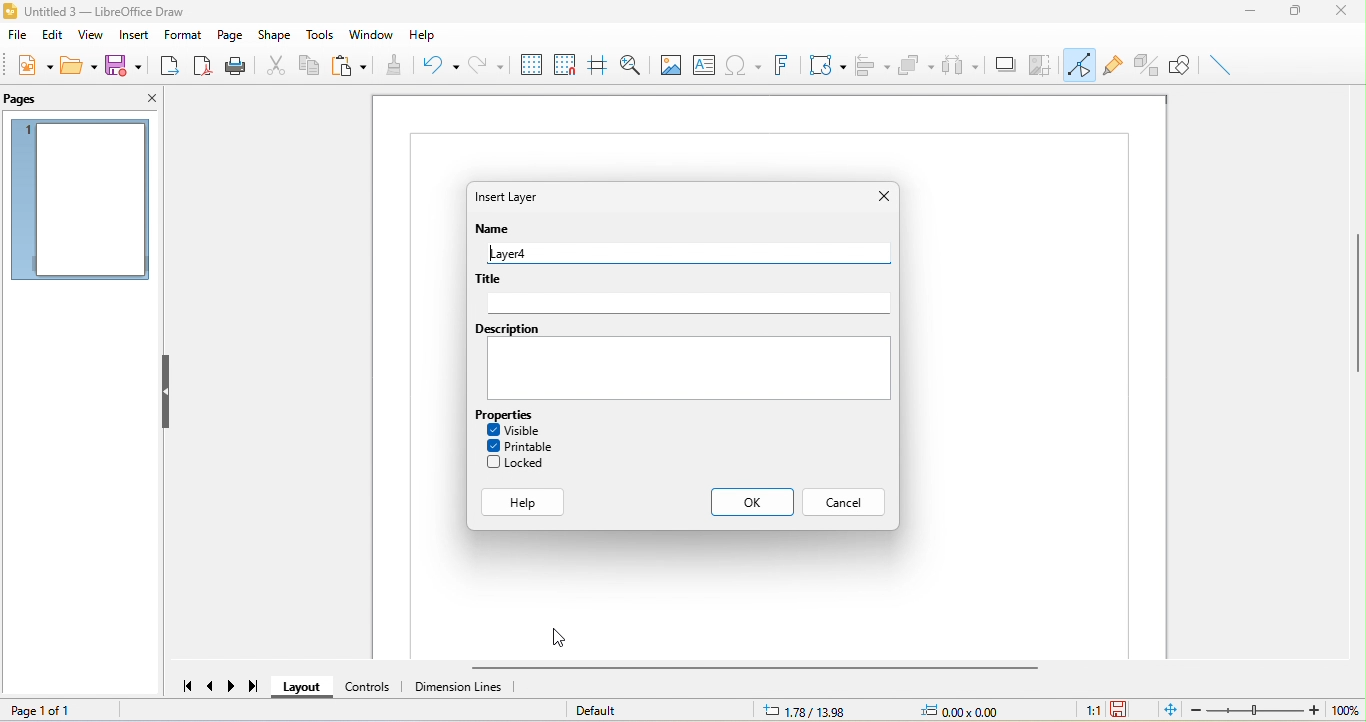 The image size is (1366, 722). I want to click on edit, so click(53, 37).